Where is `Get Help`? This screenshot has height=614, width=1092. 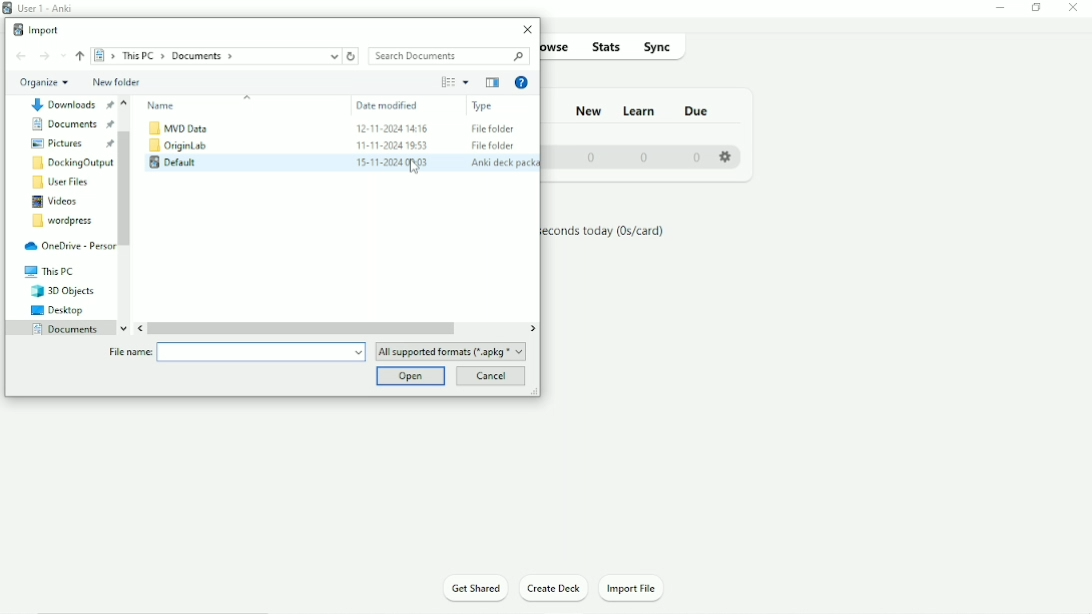 Get Help is located at coordinates (522, 83).